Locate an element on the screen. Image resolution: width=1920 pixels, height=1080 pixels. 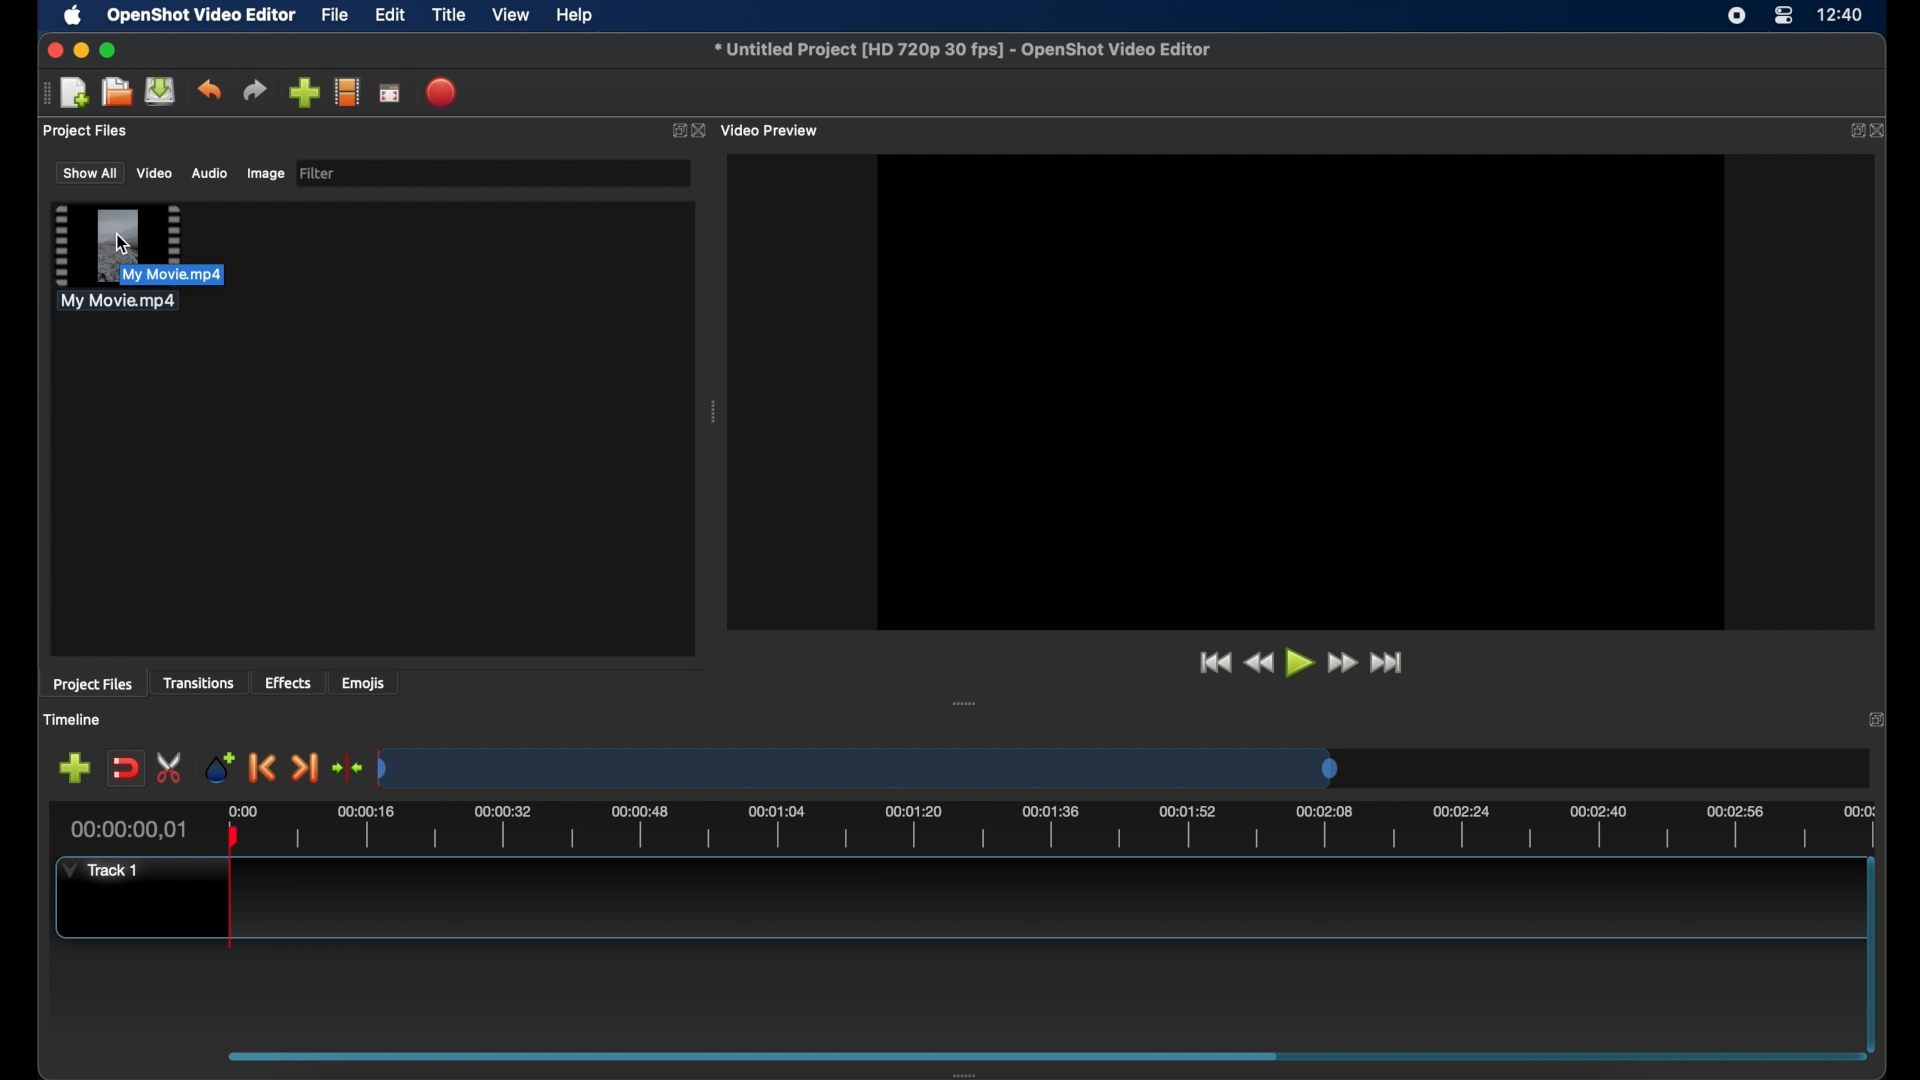
expand is located at coordinates (674, 133).